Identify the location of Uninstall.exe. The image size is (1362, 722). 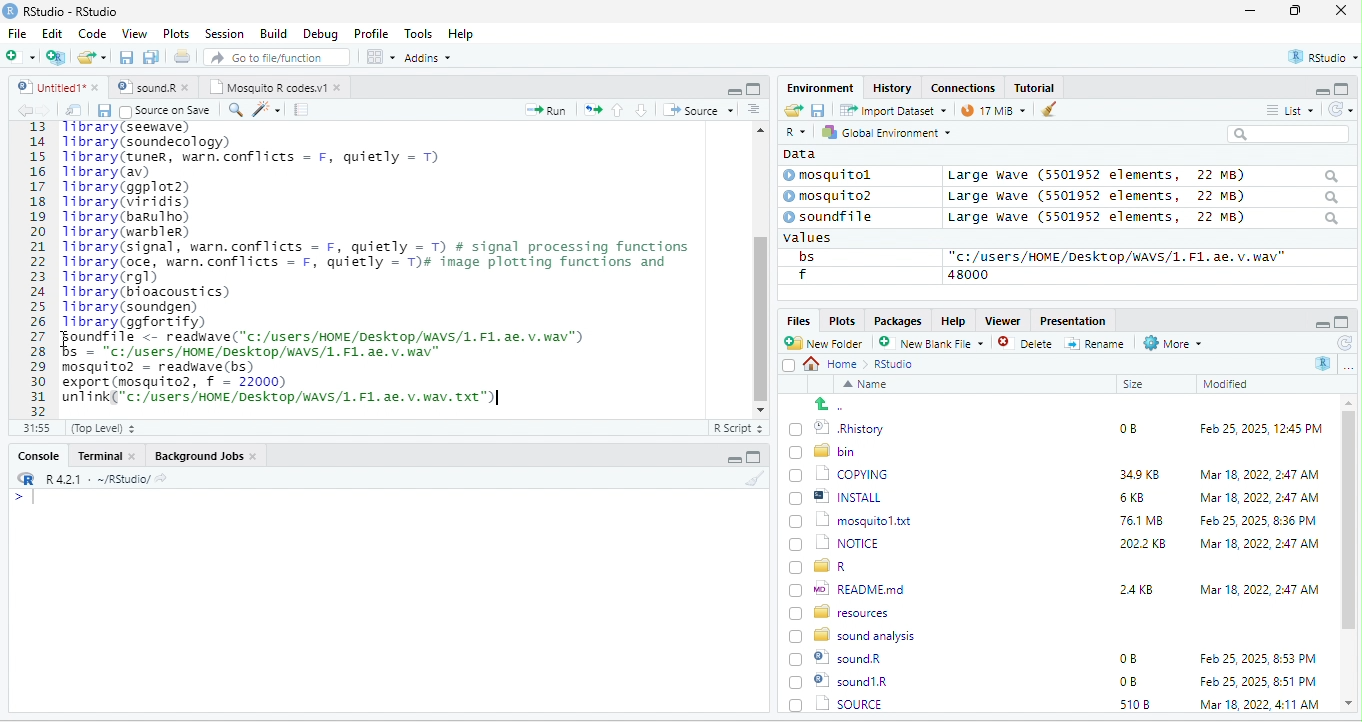
(849, 703).